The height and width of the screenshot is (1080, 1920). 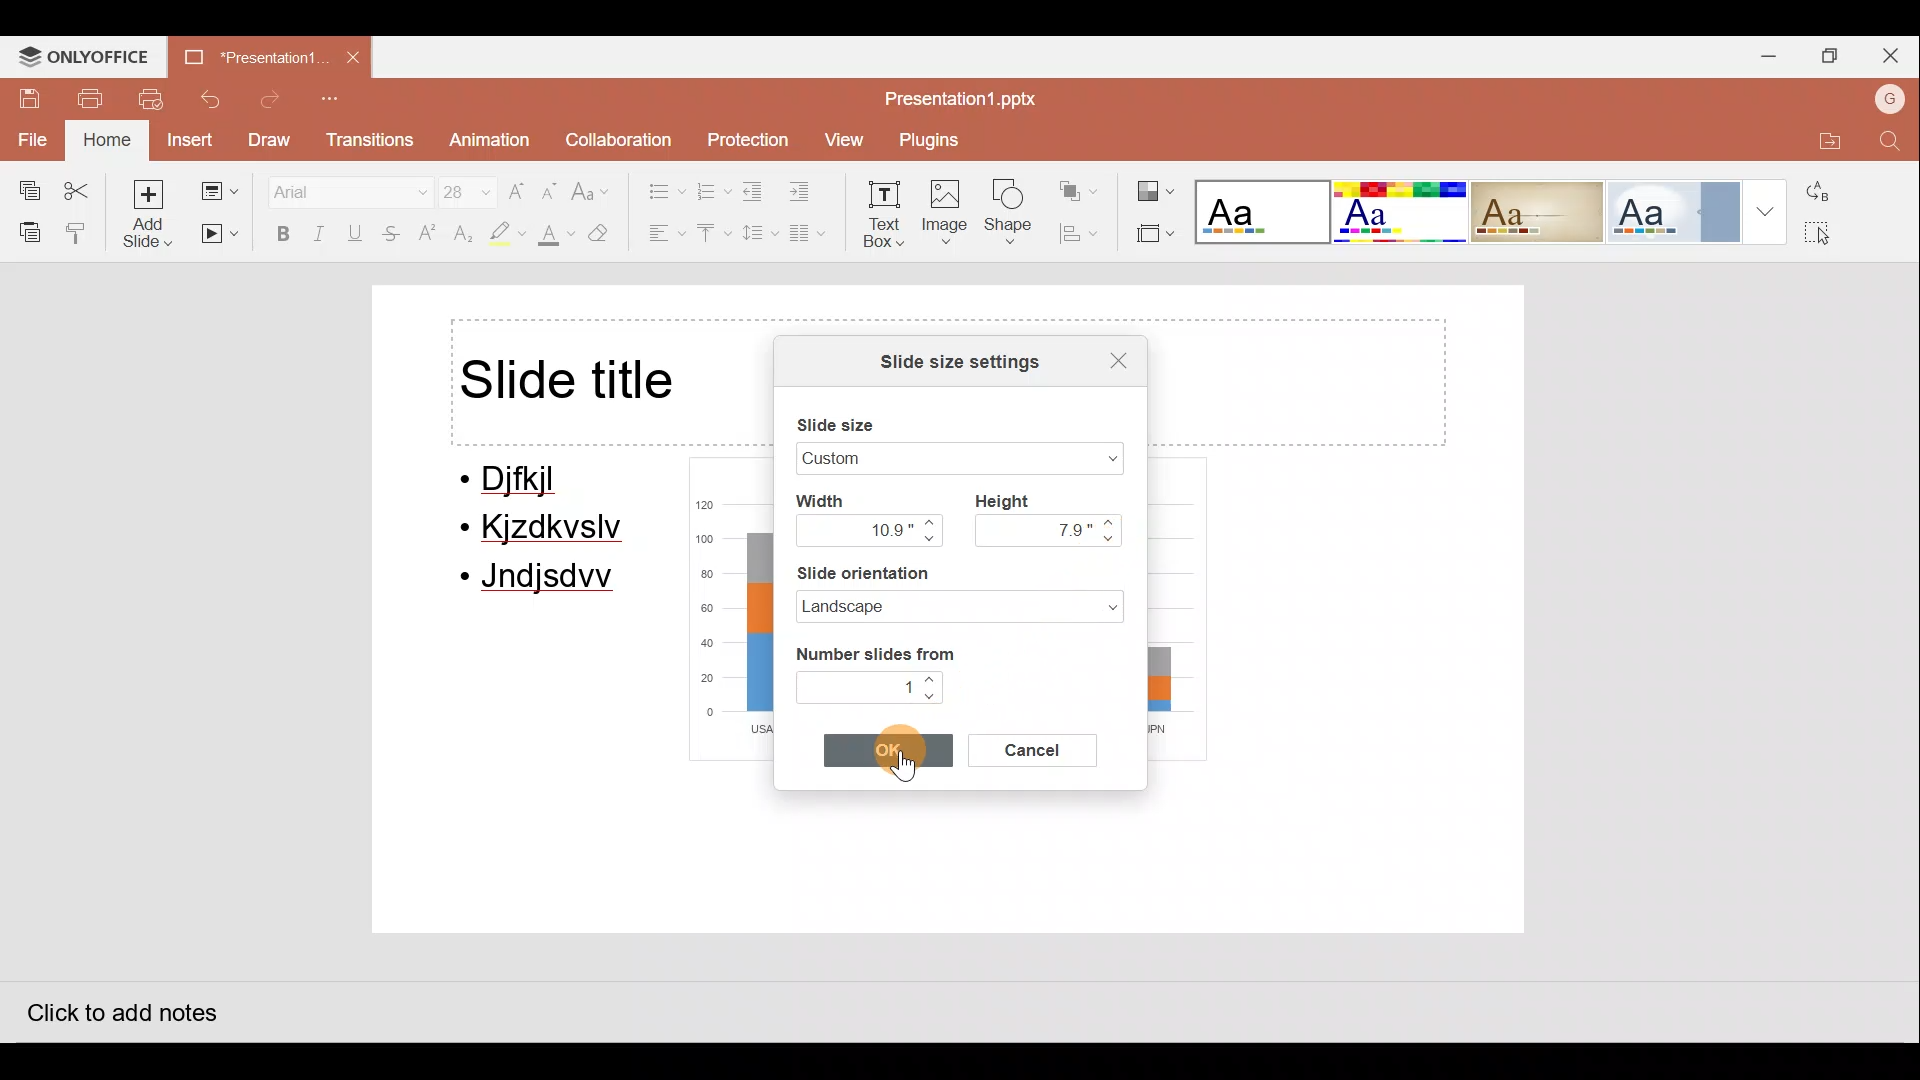 I want to click on 1, so click(x=857, y=685).